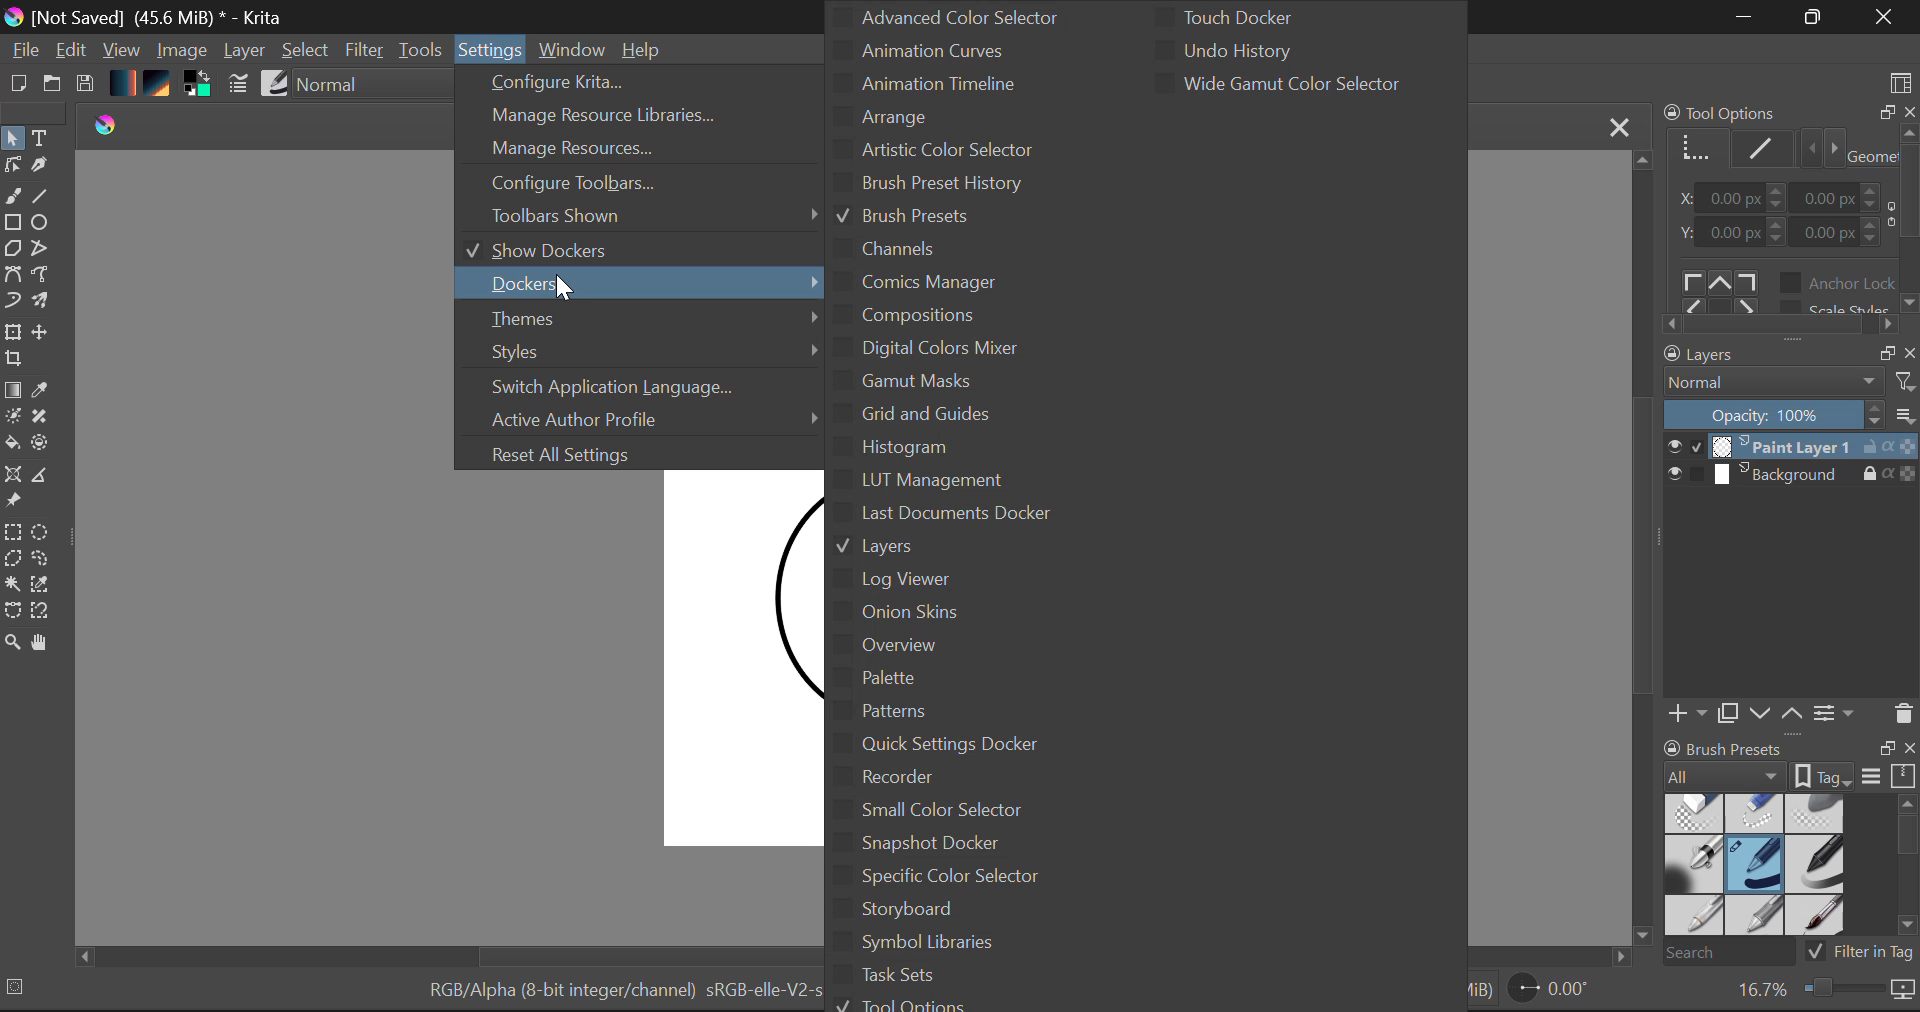  I want to click on Docket, so click(632, 285).